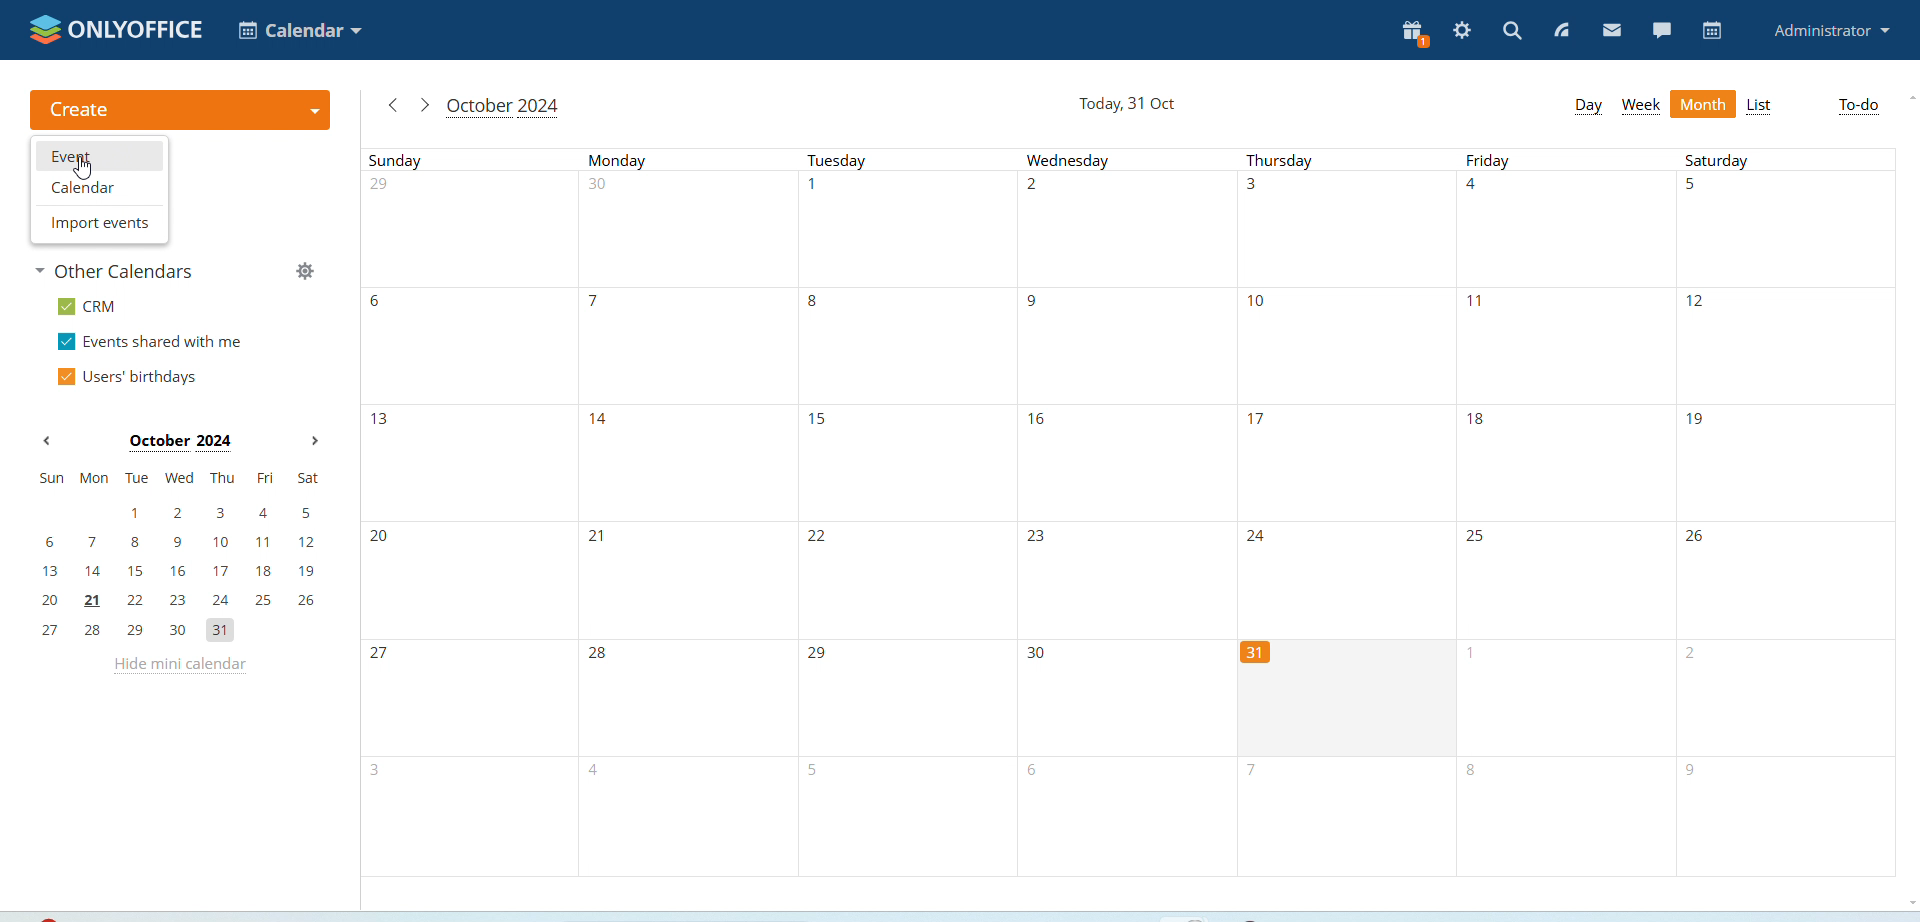 The image size is (1920, 922). Describe the element at coordinates (314, 441) in the screenshot. I see `next month` at that location.